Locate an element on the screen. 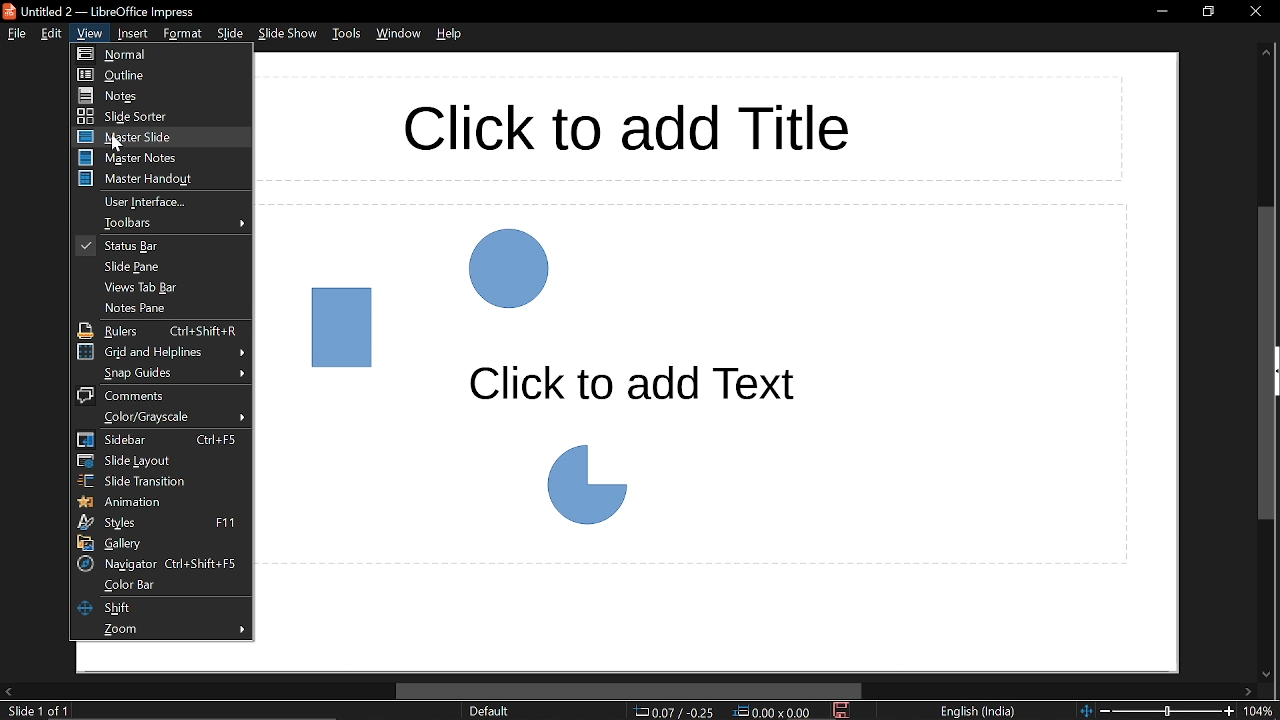  Sidebar is located at coordinates (157, 440).